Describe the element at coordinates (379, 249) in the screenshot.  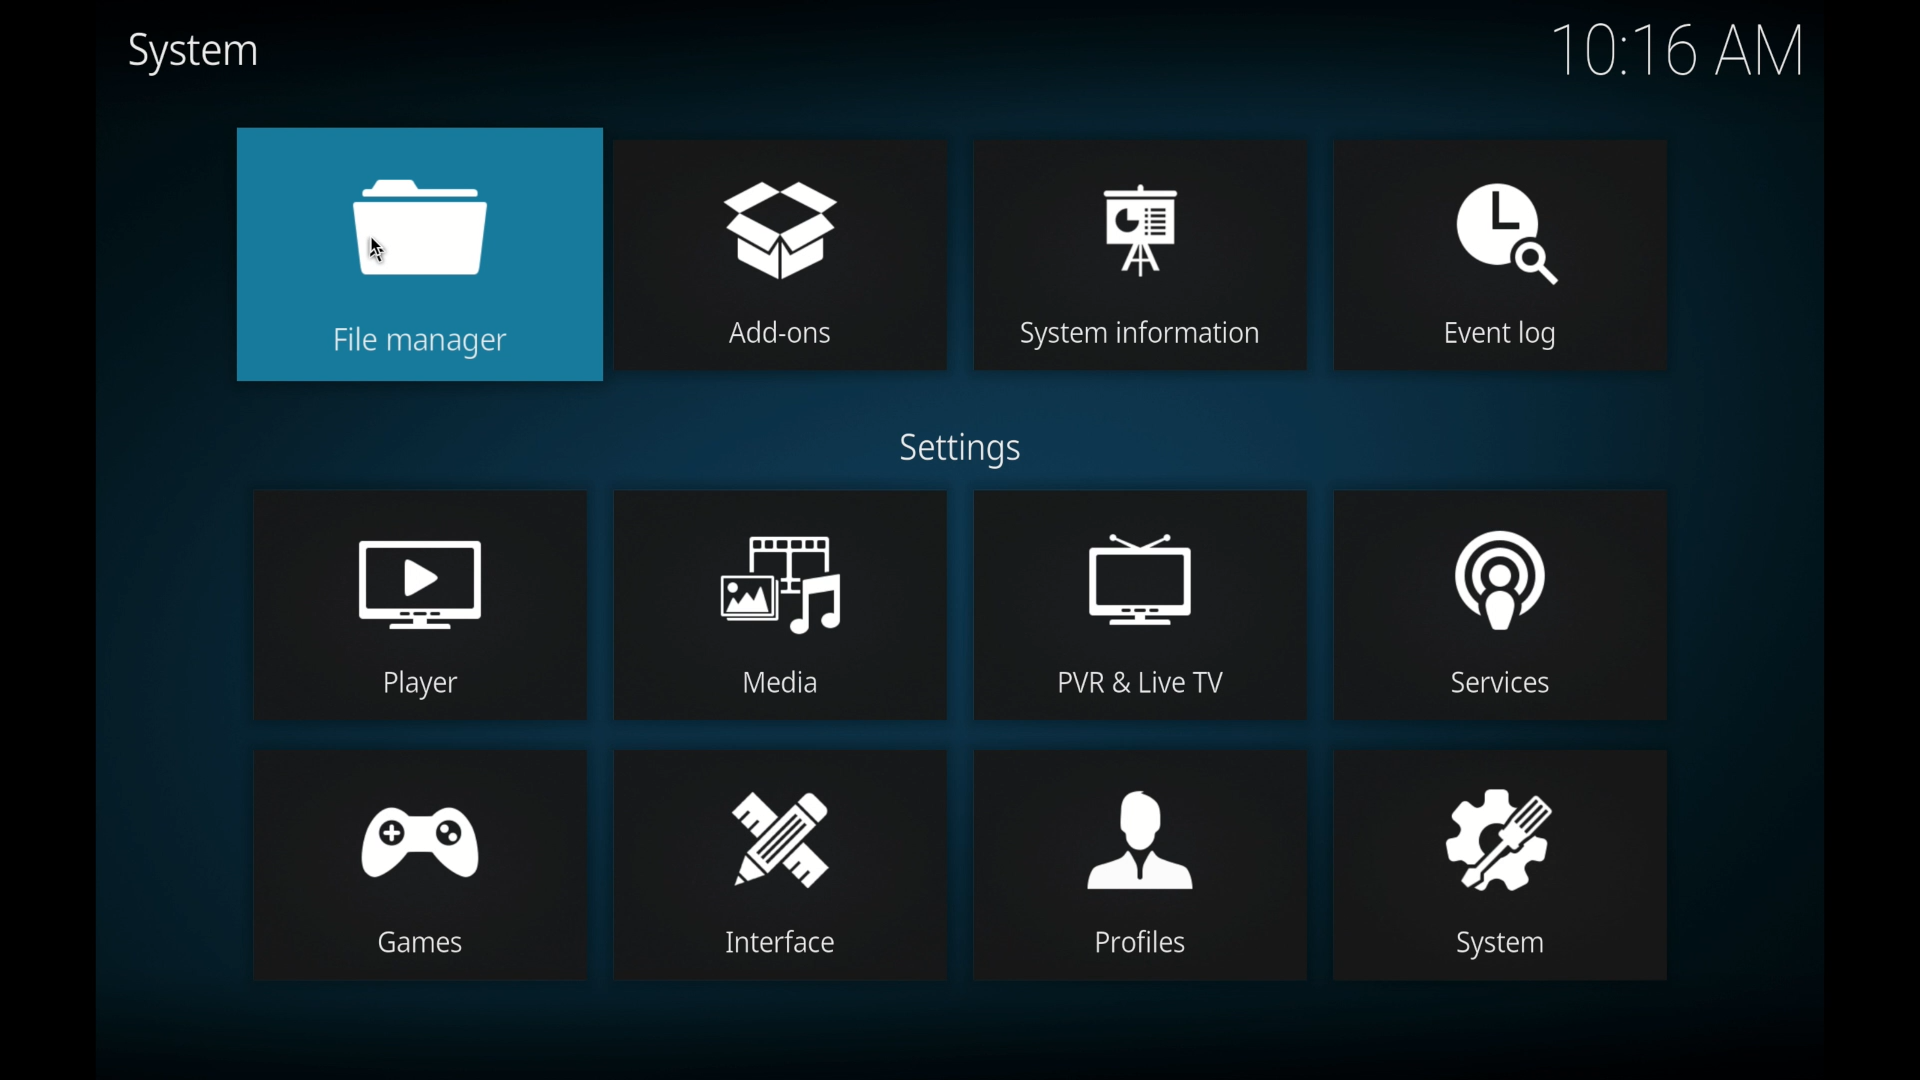
I see `cursor` at that location.